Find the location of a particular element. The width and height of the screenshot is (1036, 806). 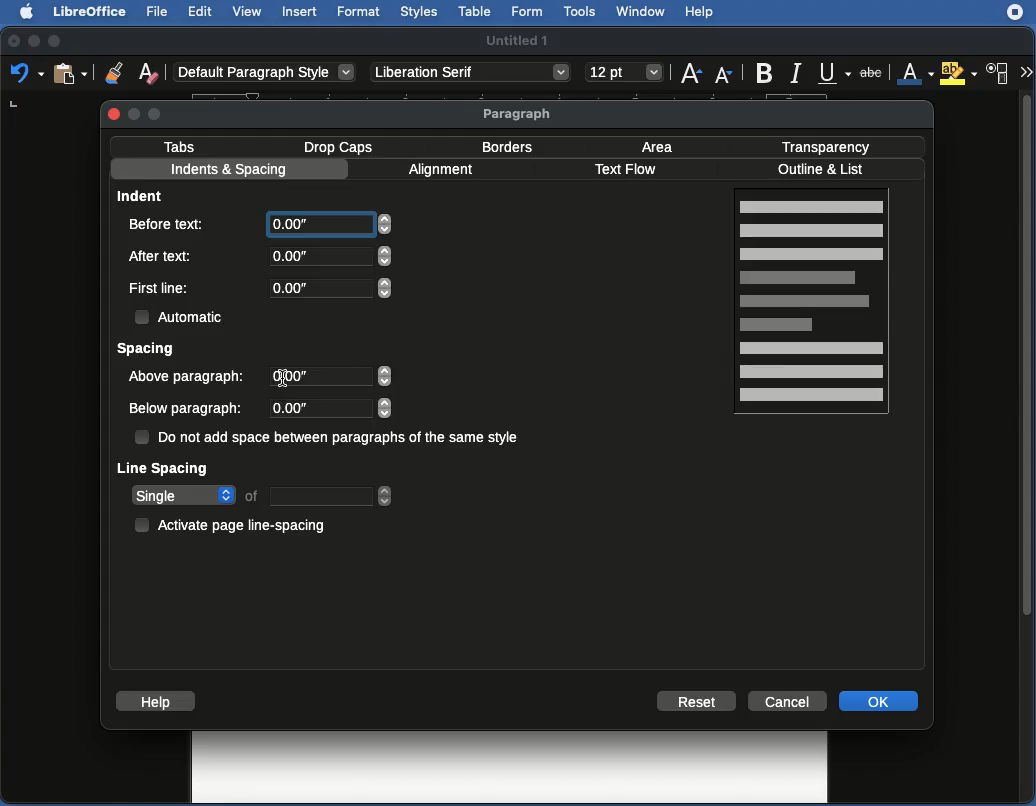

Spacing is located at coordinates (147, 350).